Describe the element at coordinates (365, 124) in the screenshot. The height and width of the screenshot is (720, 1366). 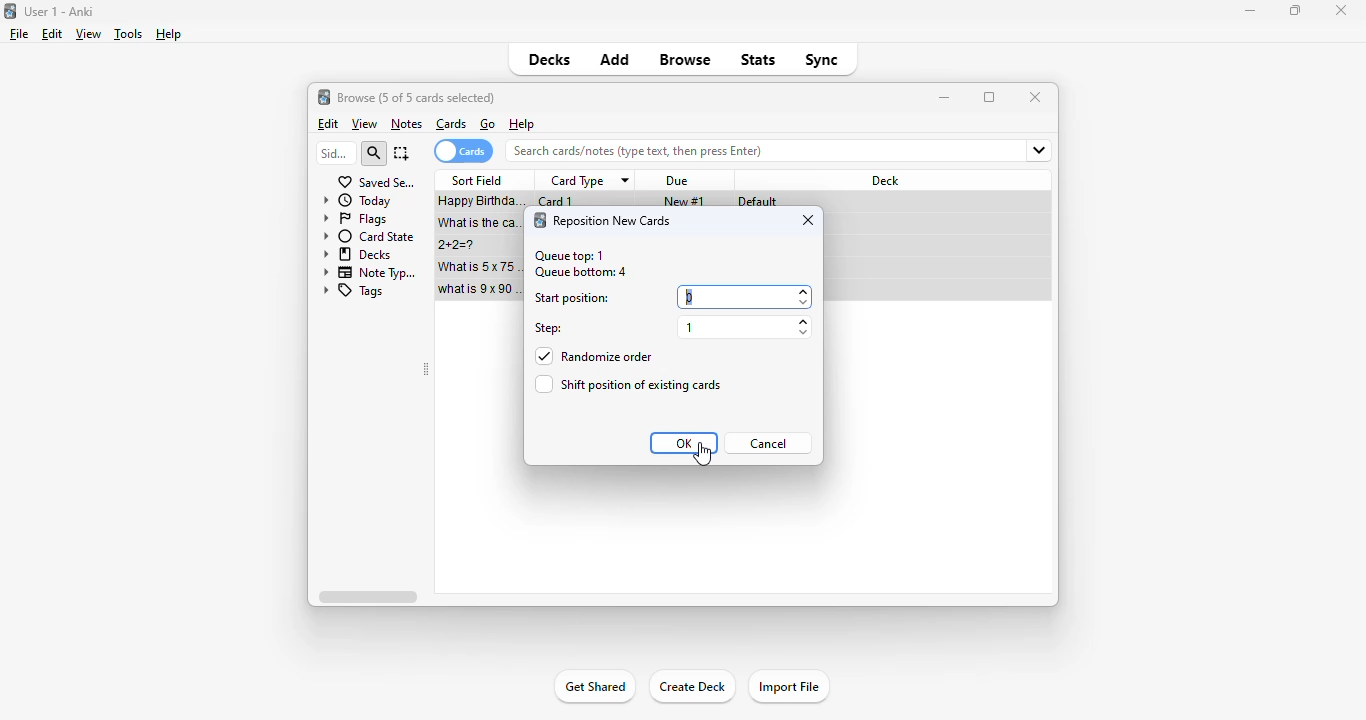
I see `view` at that location.